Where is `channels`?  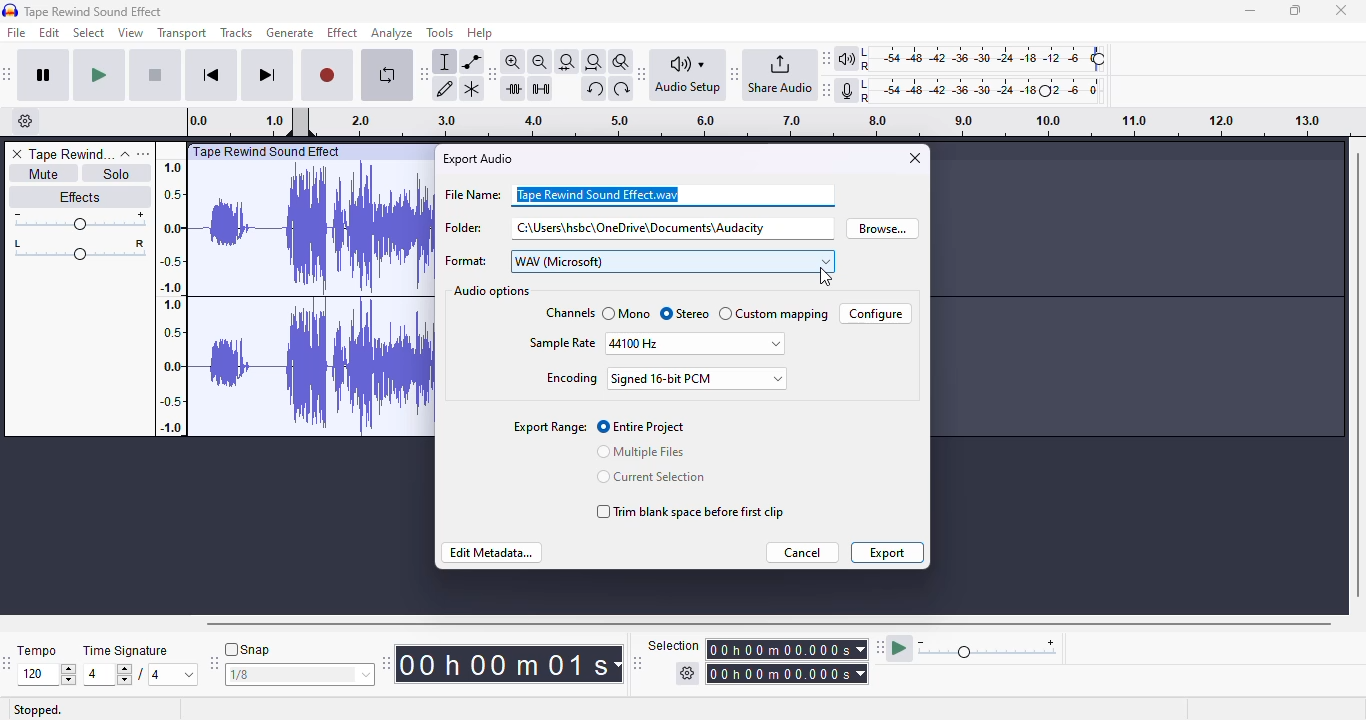 channels is located at coordinates (579, 313).